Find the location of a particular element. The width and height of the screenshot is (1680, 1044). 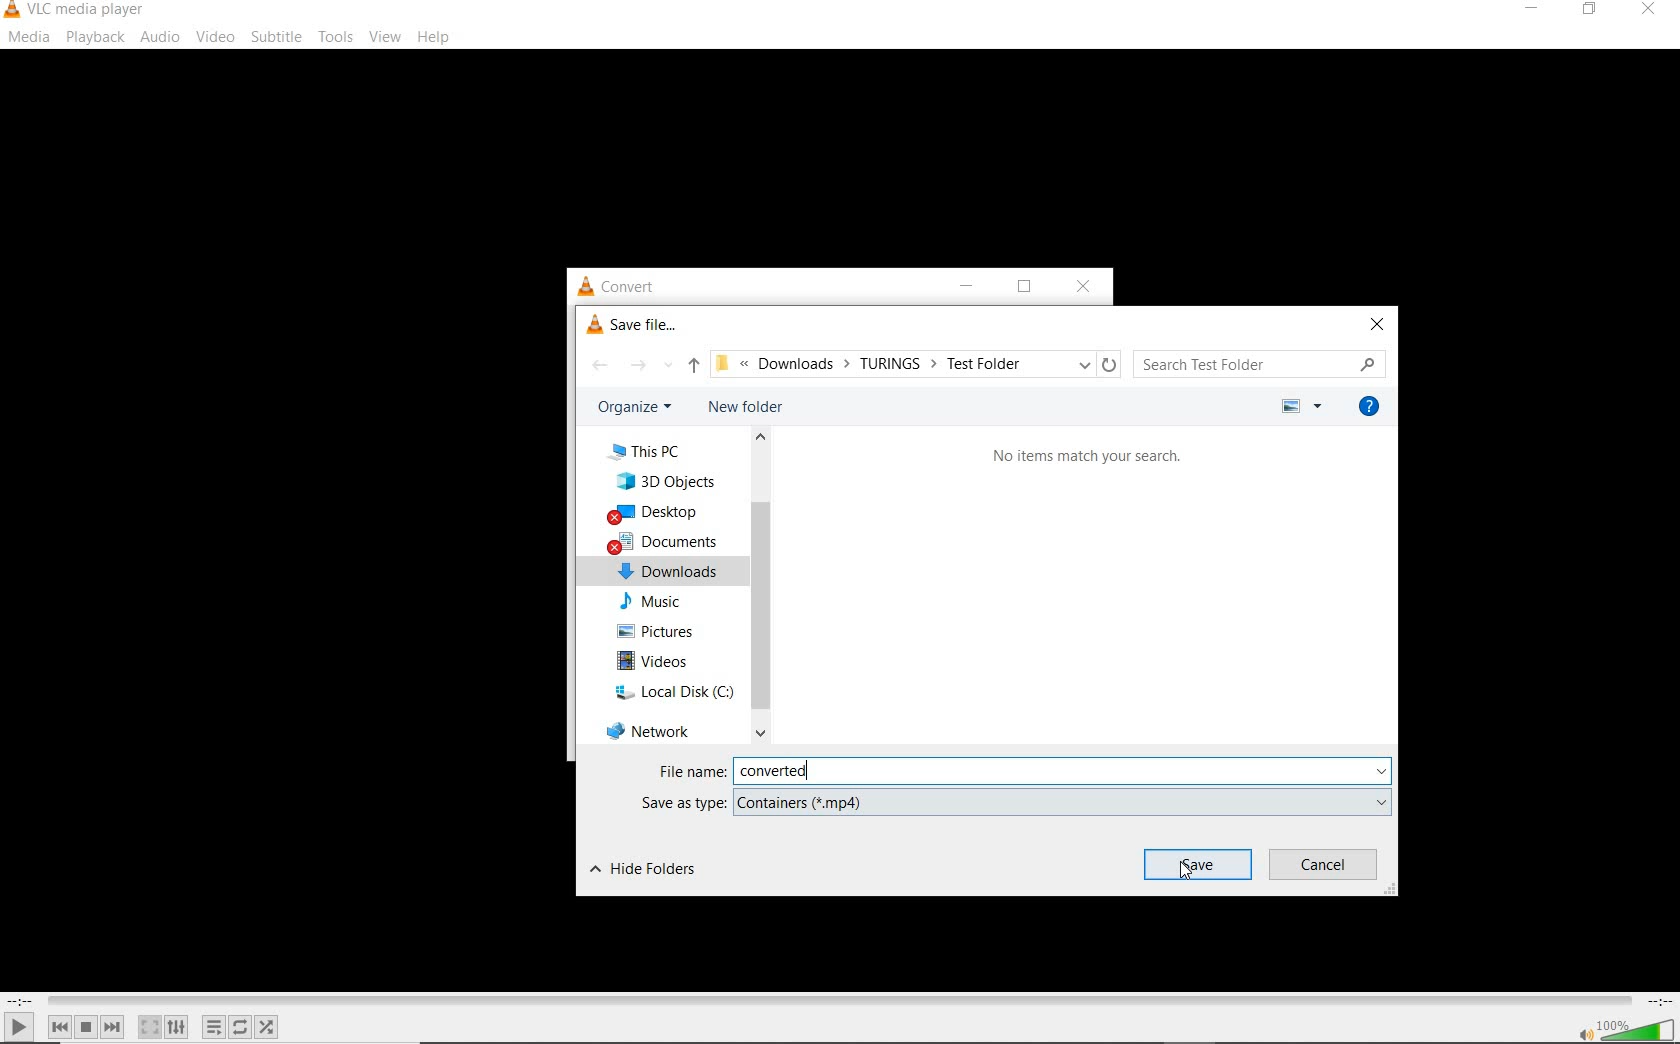

pictures is located at coordinates (661, 631).